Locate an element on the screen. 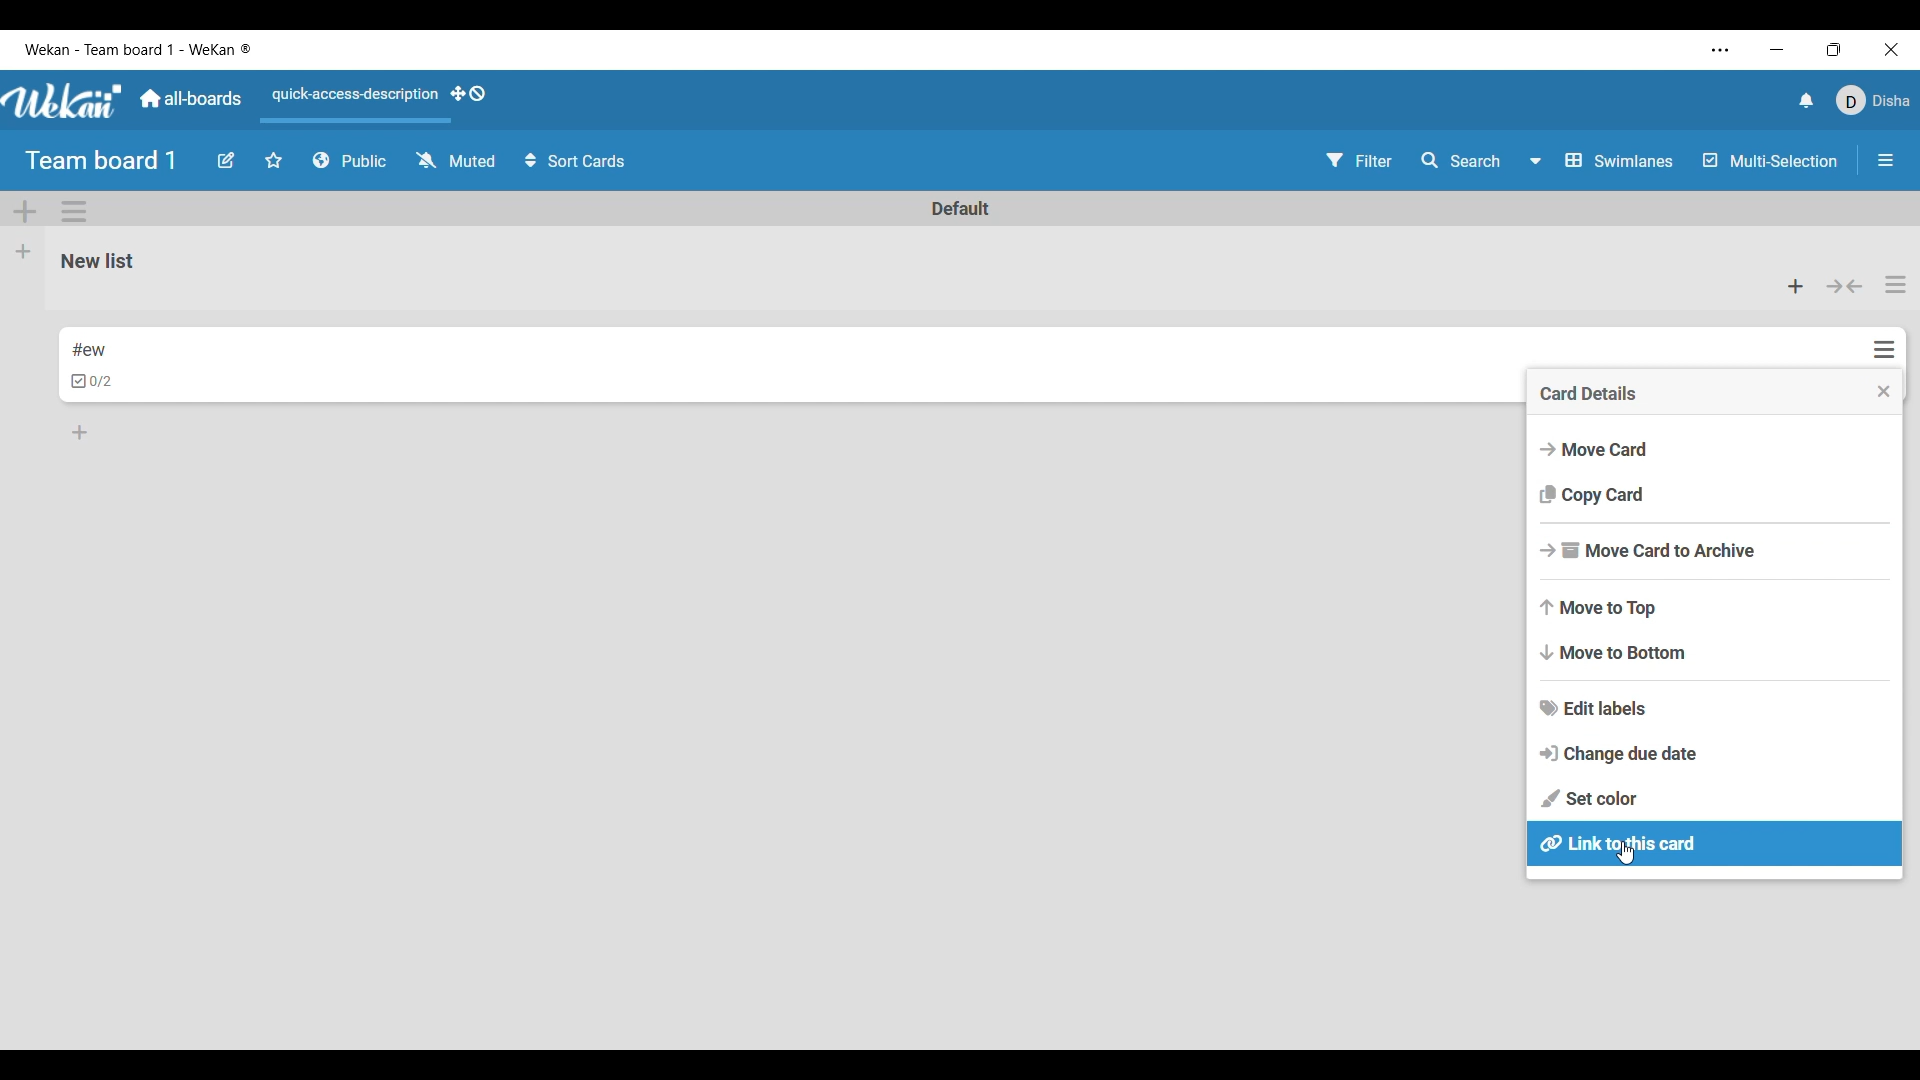 The height and width of the screenshot is (1080, 1920). Board privacy options is located at coordinates (350, 161).